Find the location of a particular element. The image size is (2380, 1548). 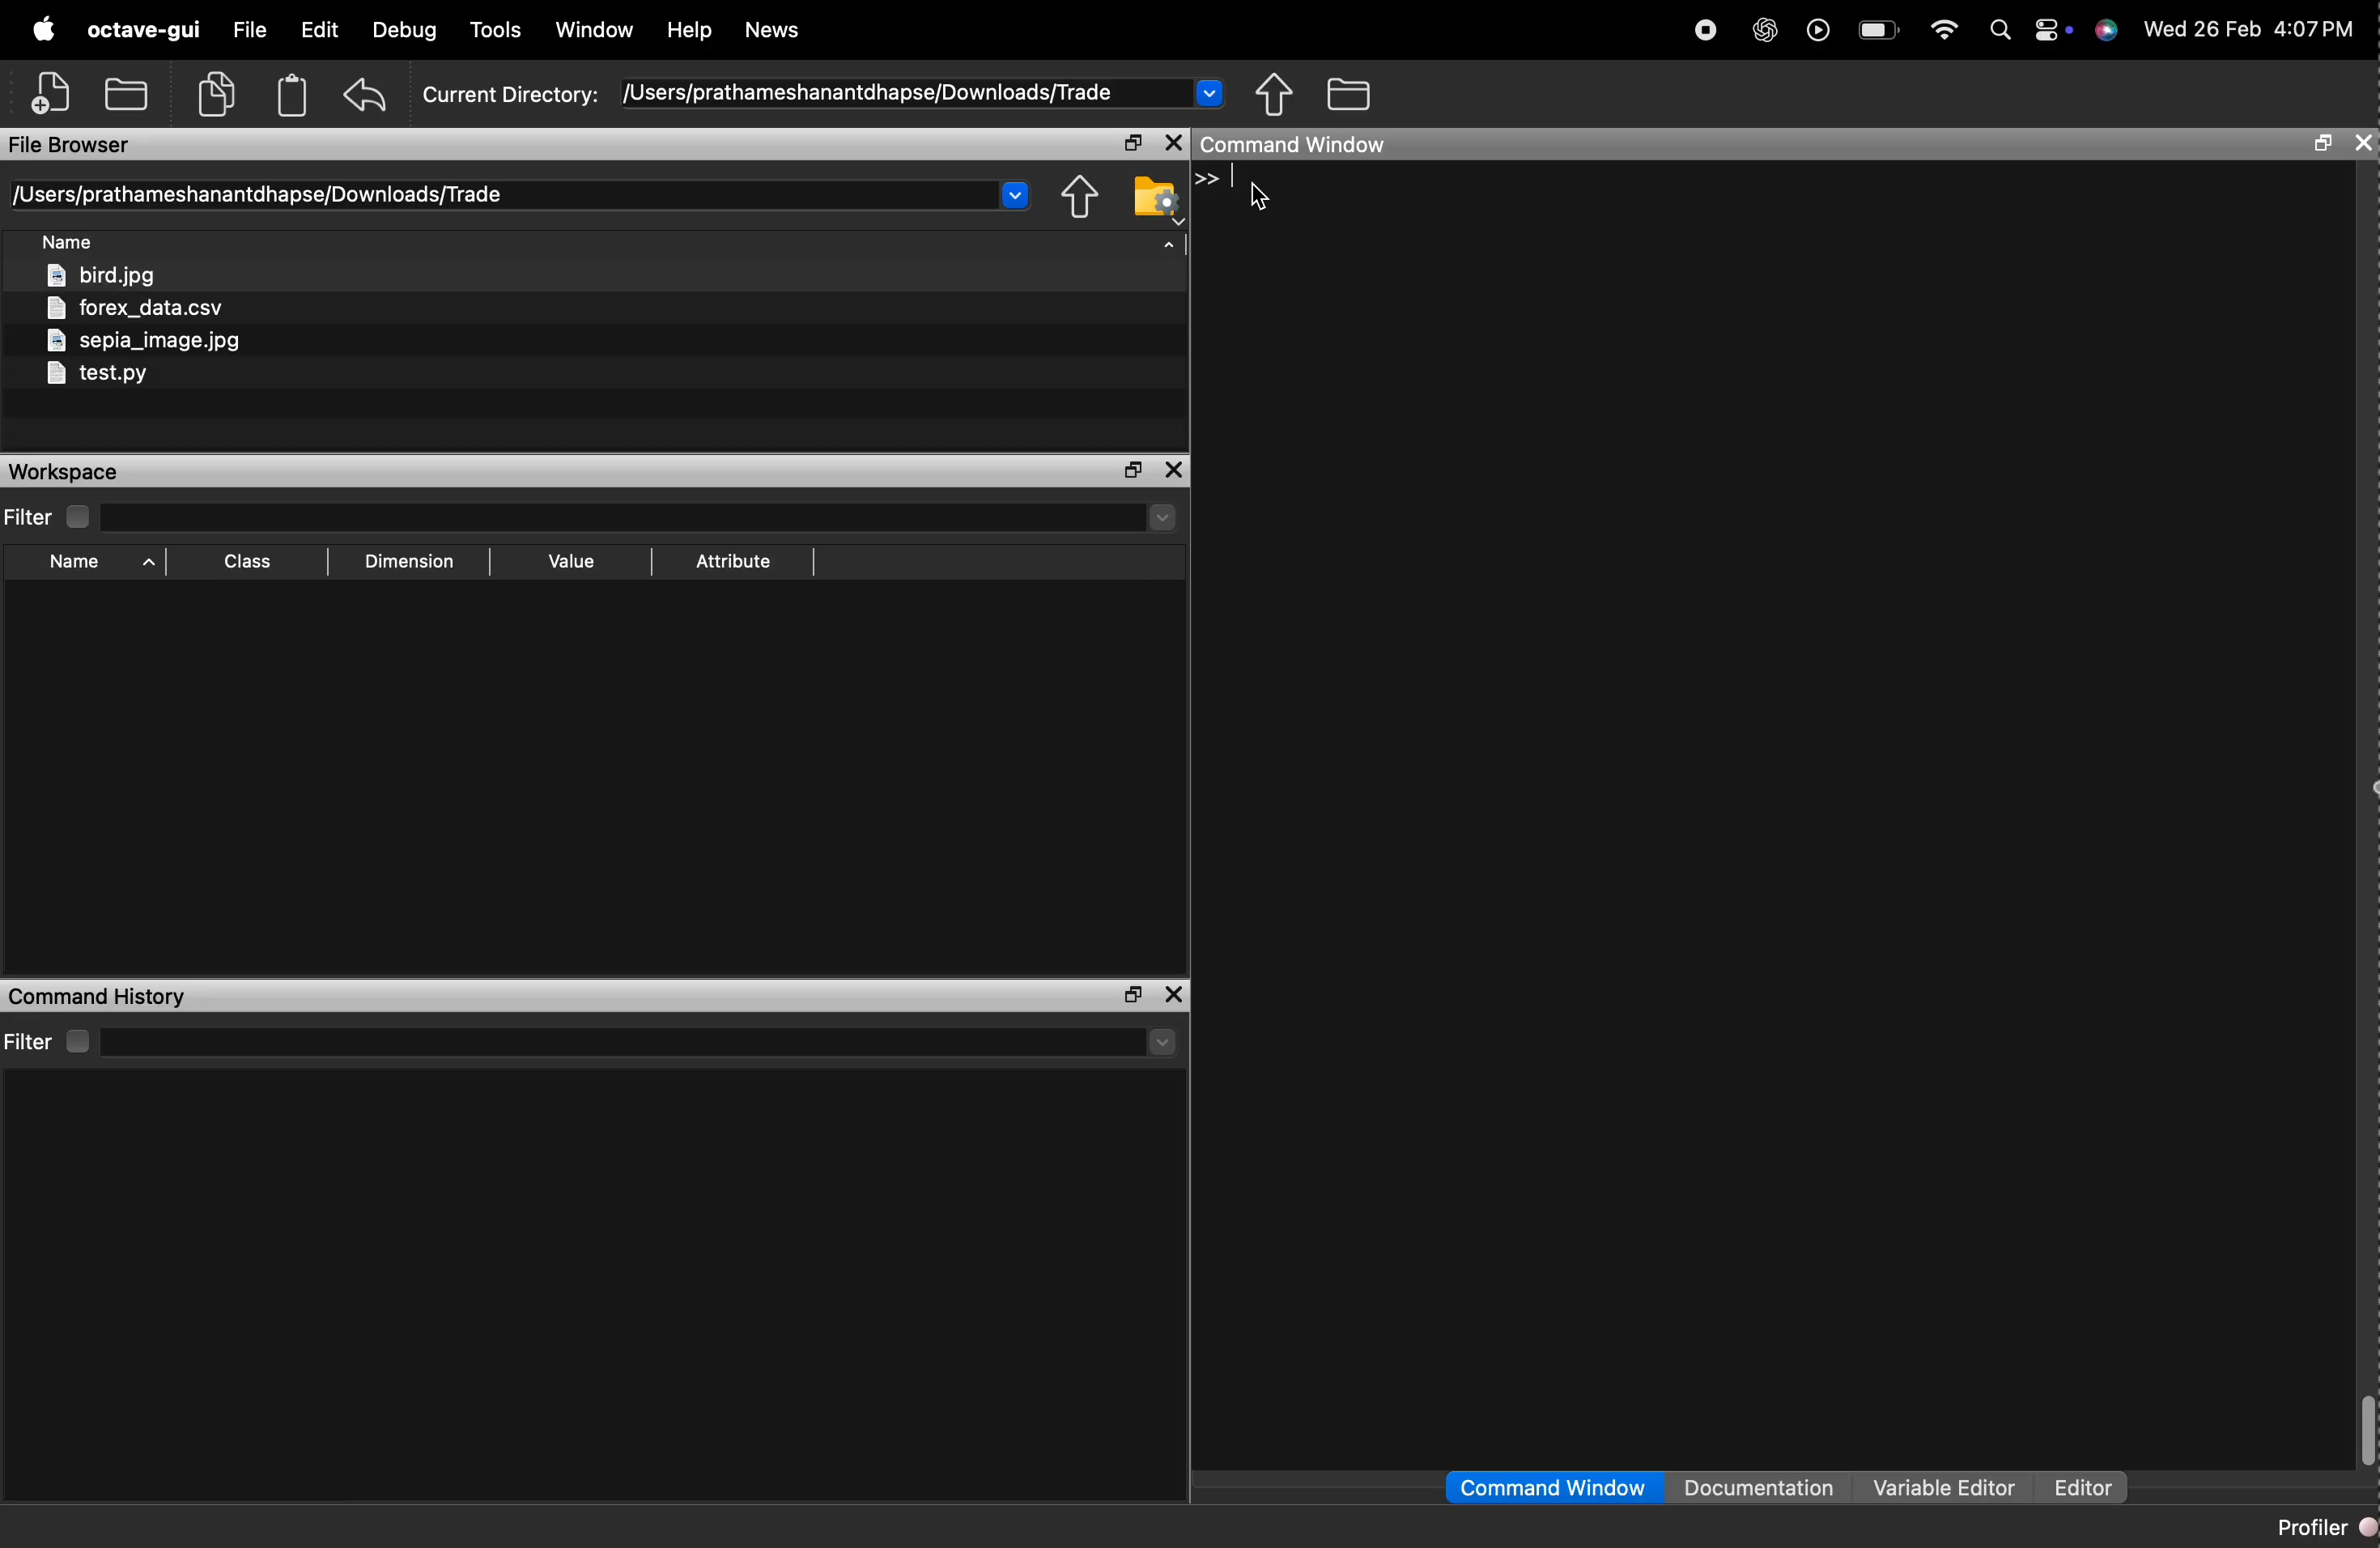

scrollbar is located at coordinates (2369, 1431).